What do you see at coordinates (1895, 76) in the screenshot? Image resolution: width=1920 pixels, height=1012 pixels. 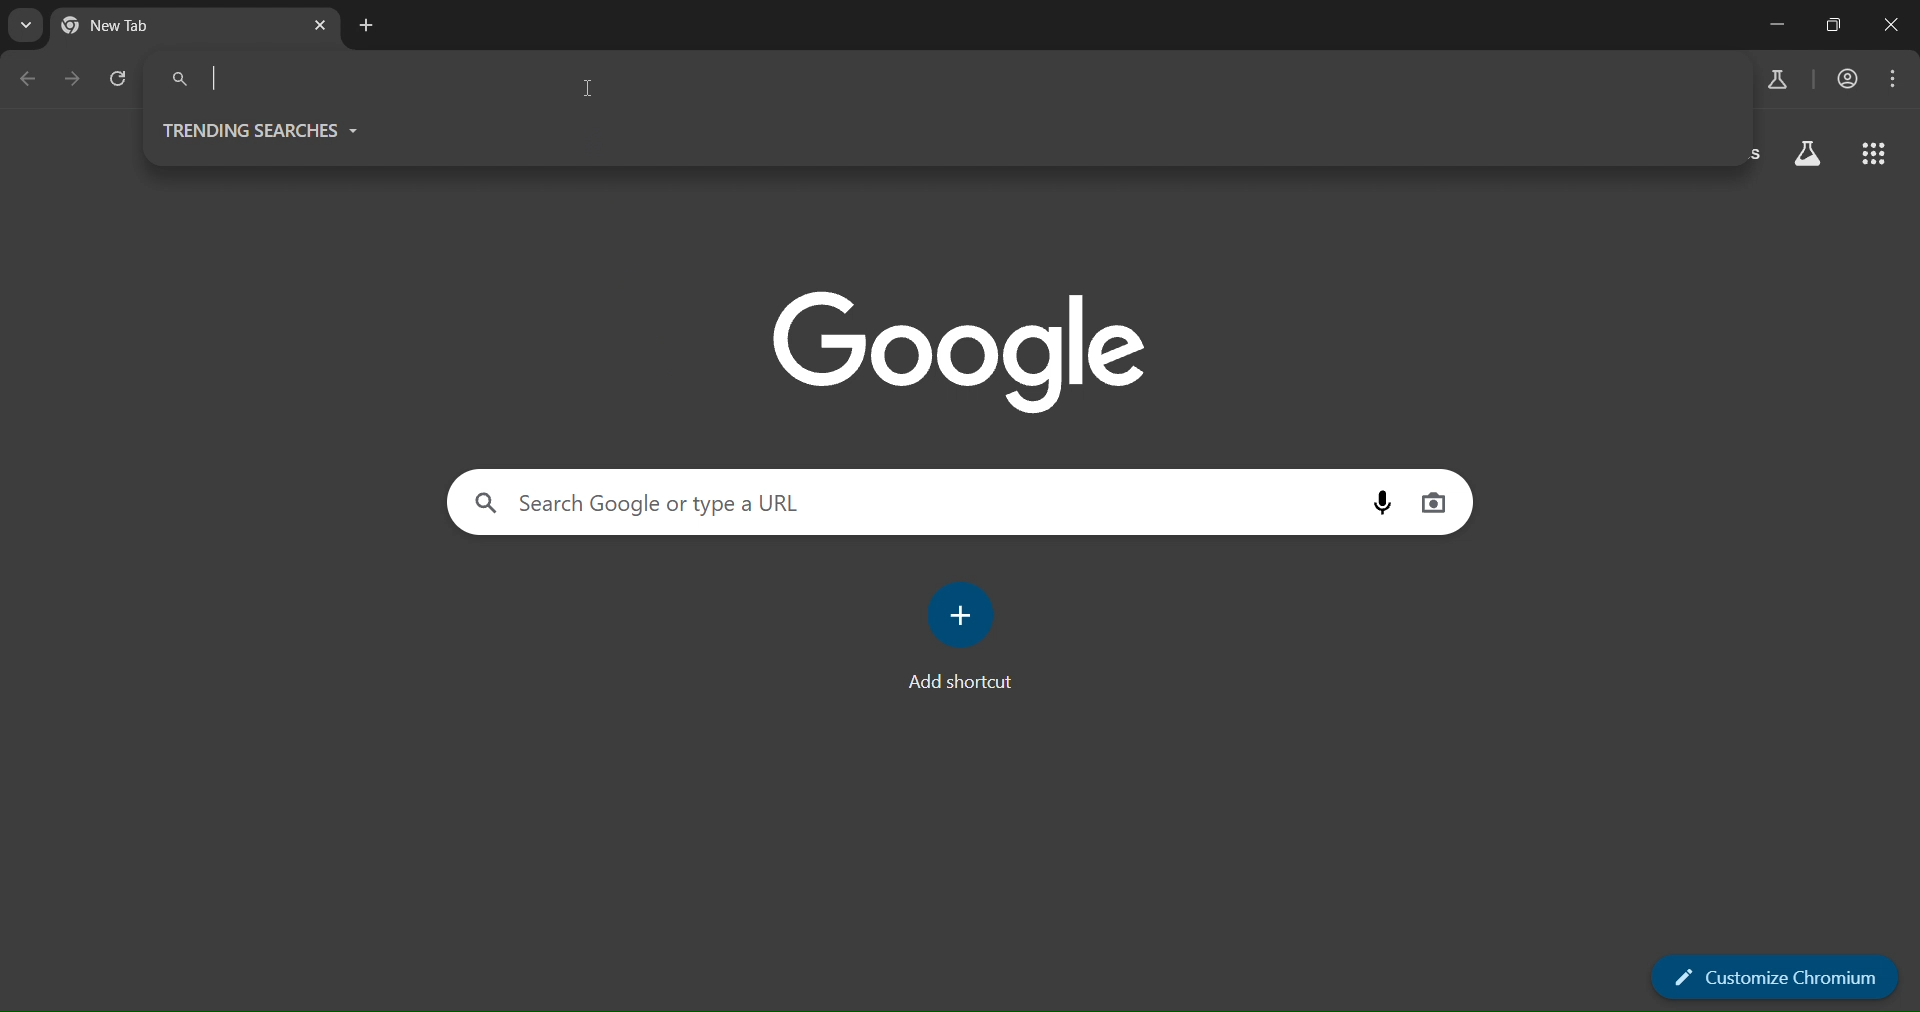 I see `menu` at bounding box center [1895, 76].